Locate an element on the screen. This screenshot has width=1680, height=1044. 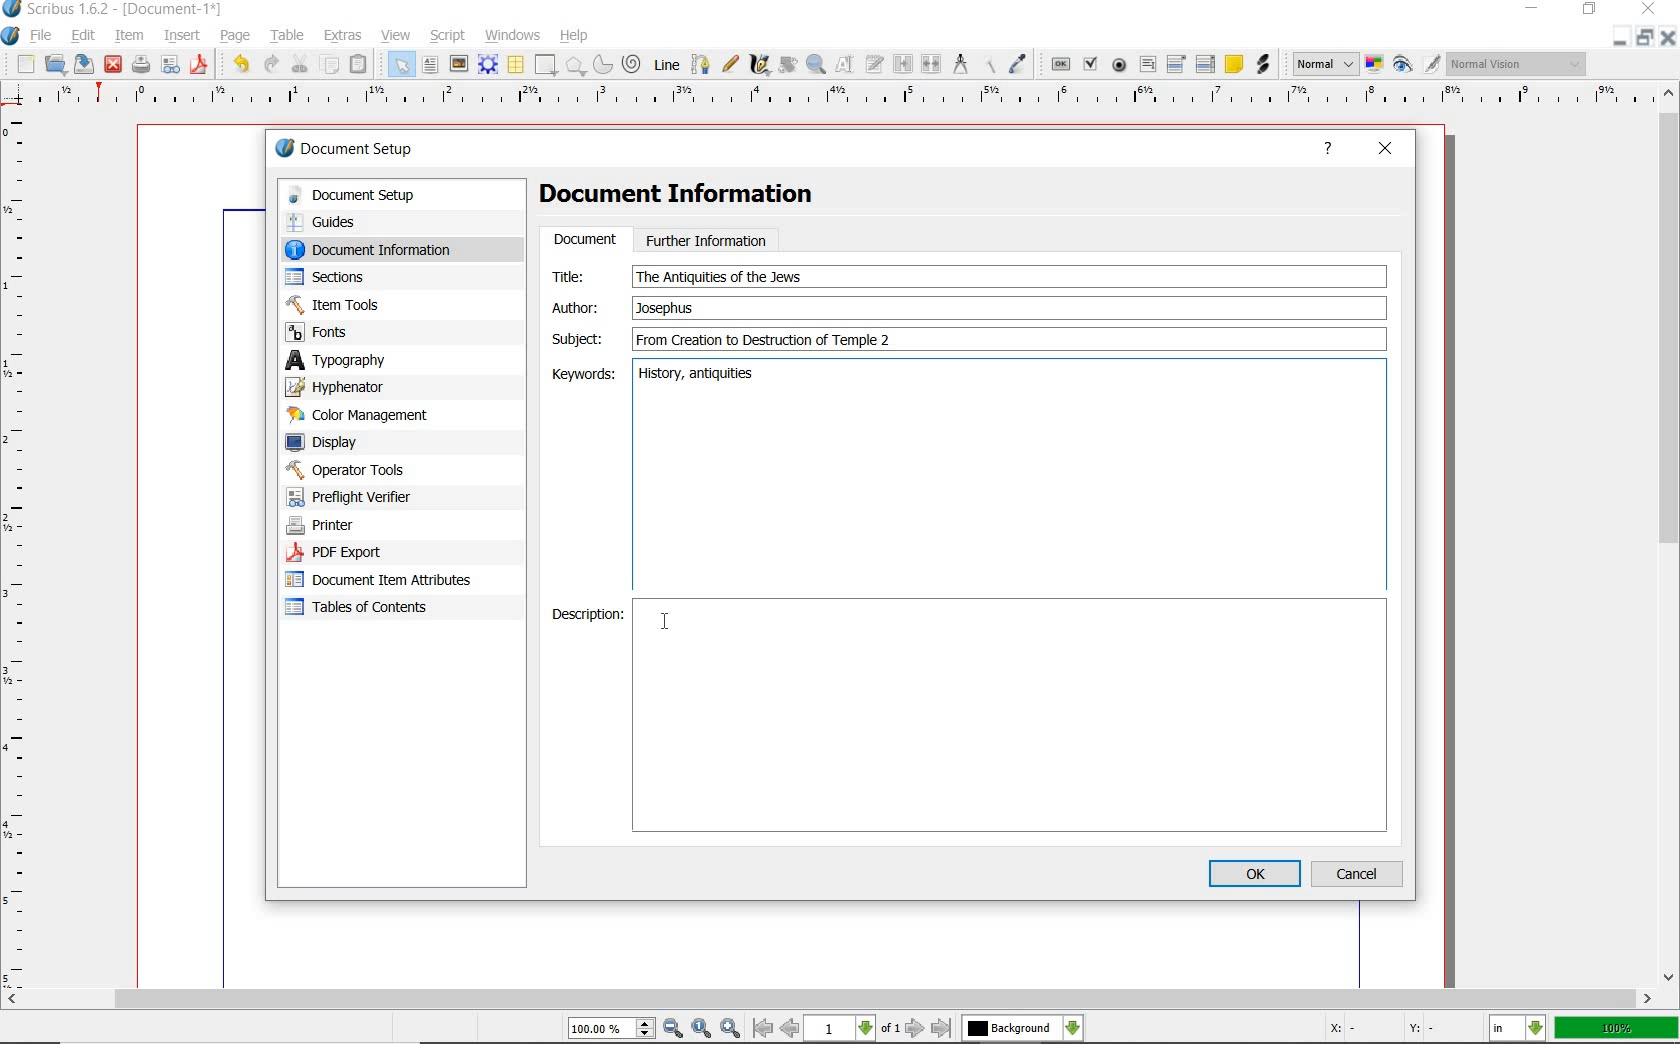
unlink text frames is located at coordinates (932, 63).